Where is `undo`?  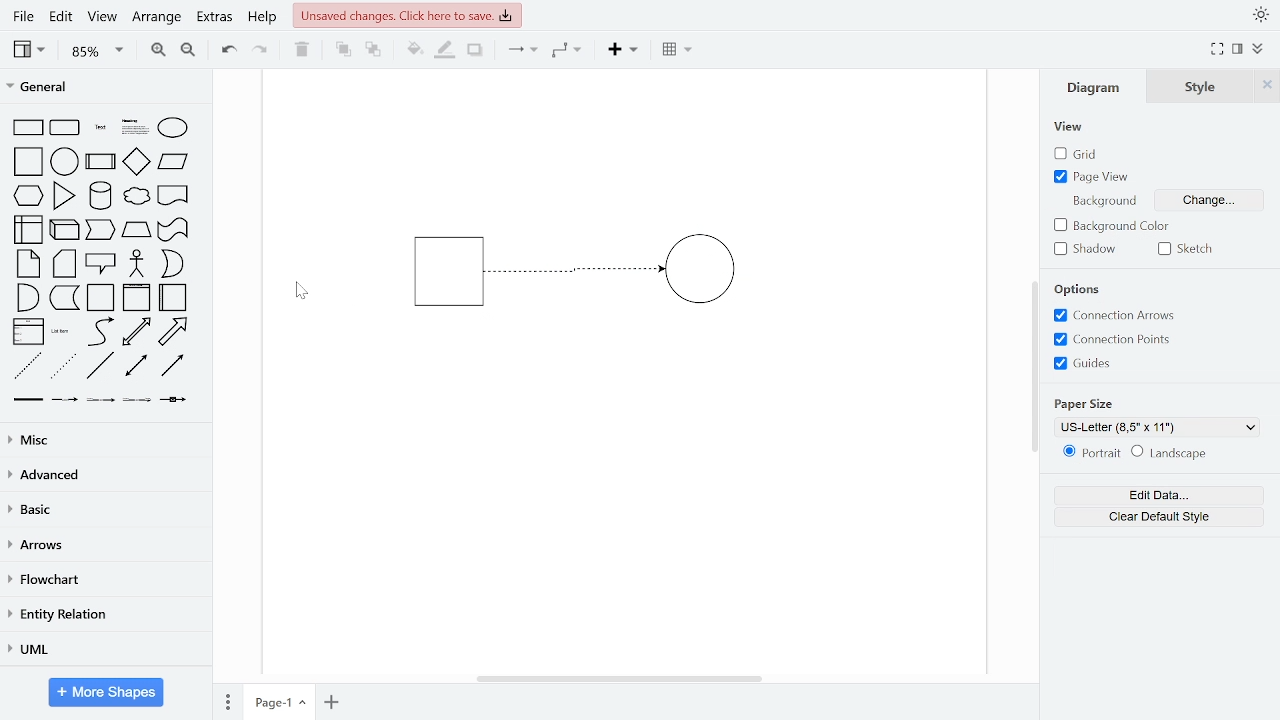 undo is located at coordinates (224, 48).